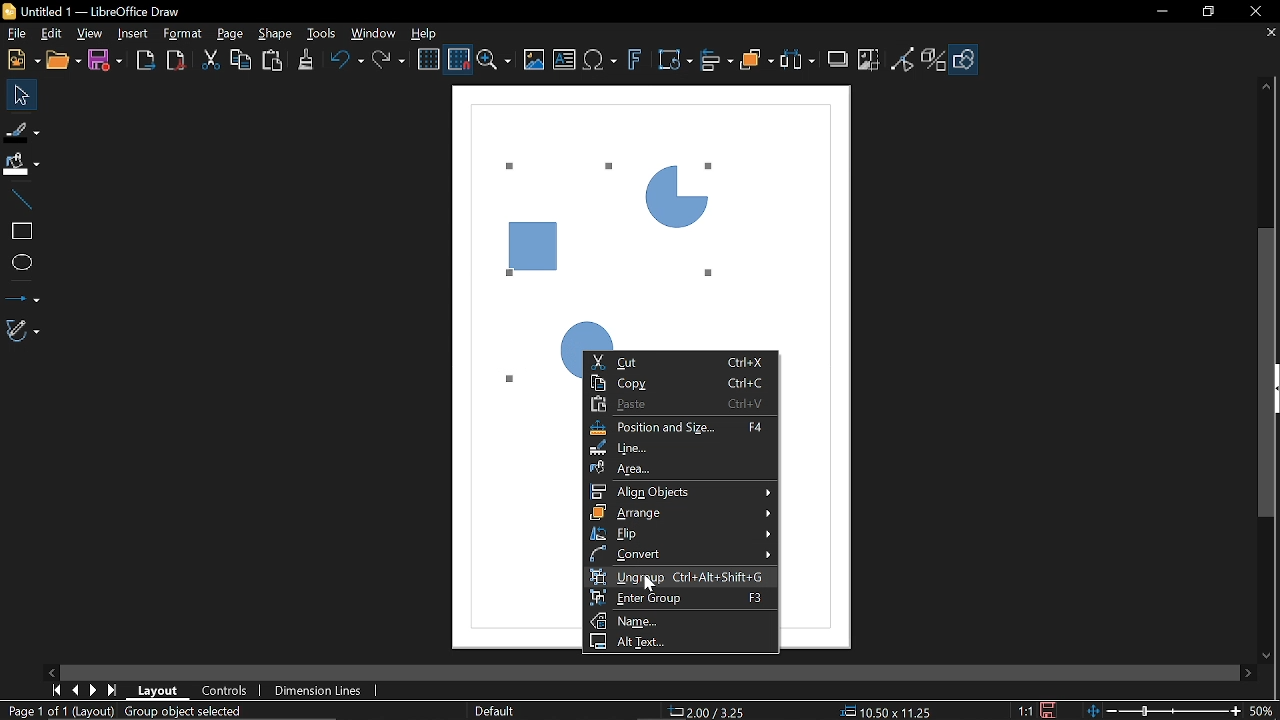 This screenshot has width=1280, height=720. What do you see at coordinates (14, 34) in the screenshot?
I see `File` at bounding box center [14, 34].